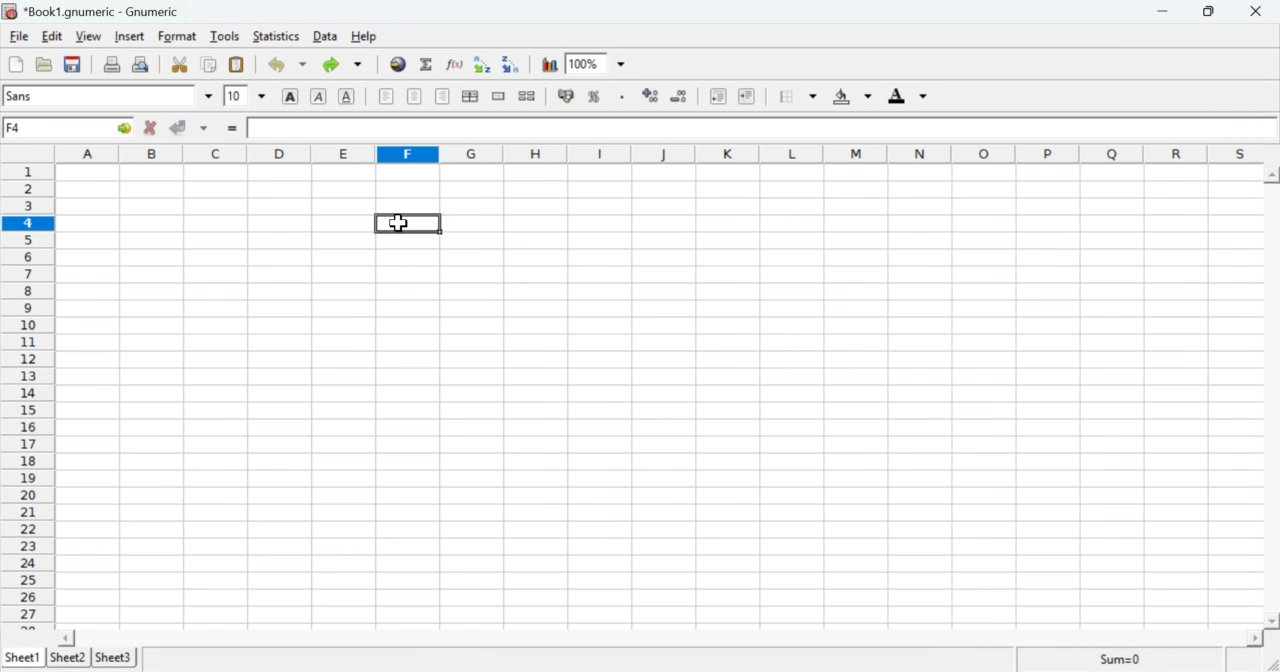  I want to click on cursor, so click(400, 222).